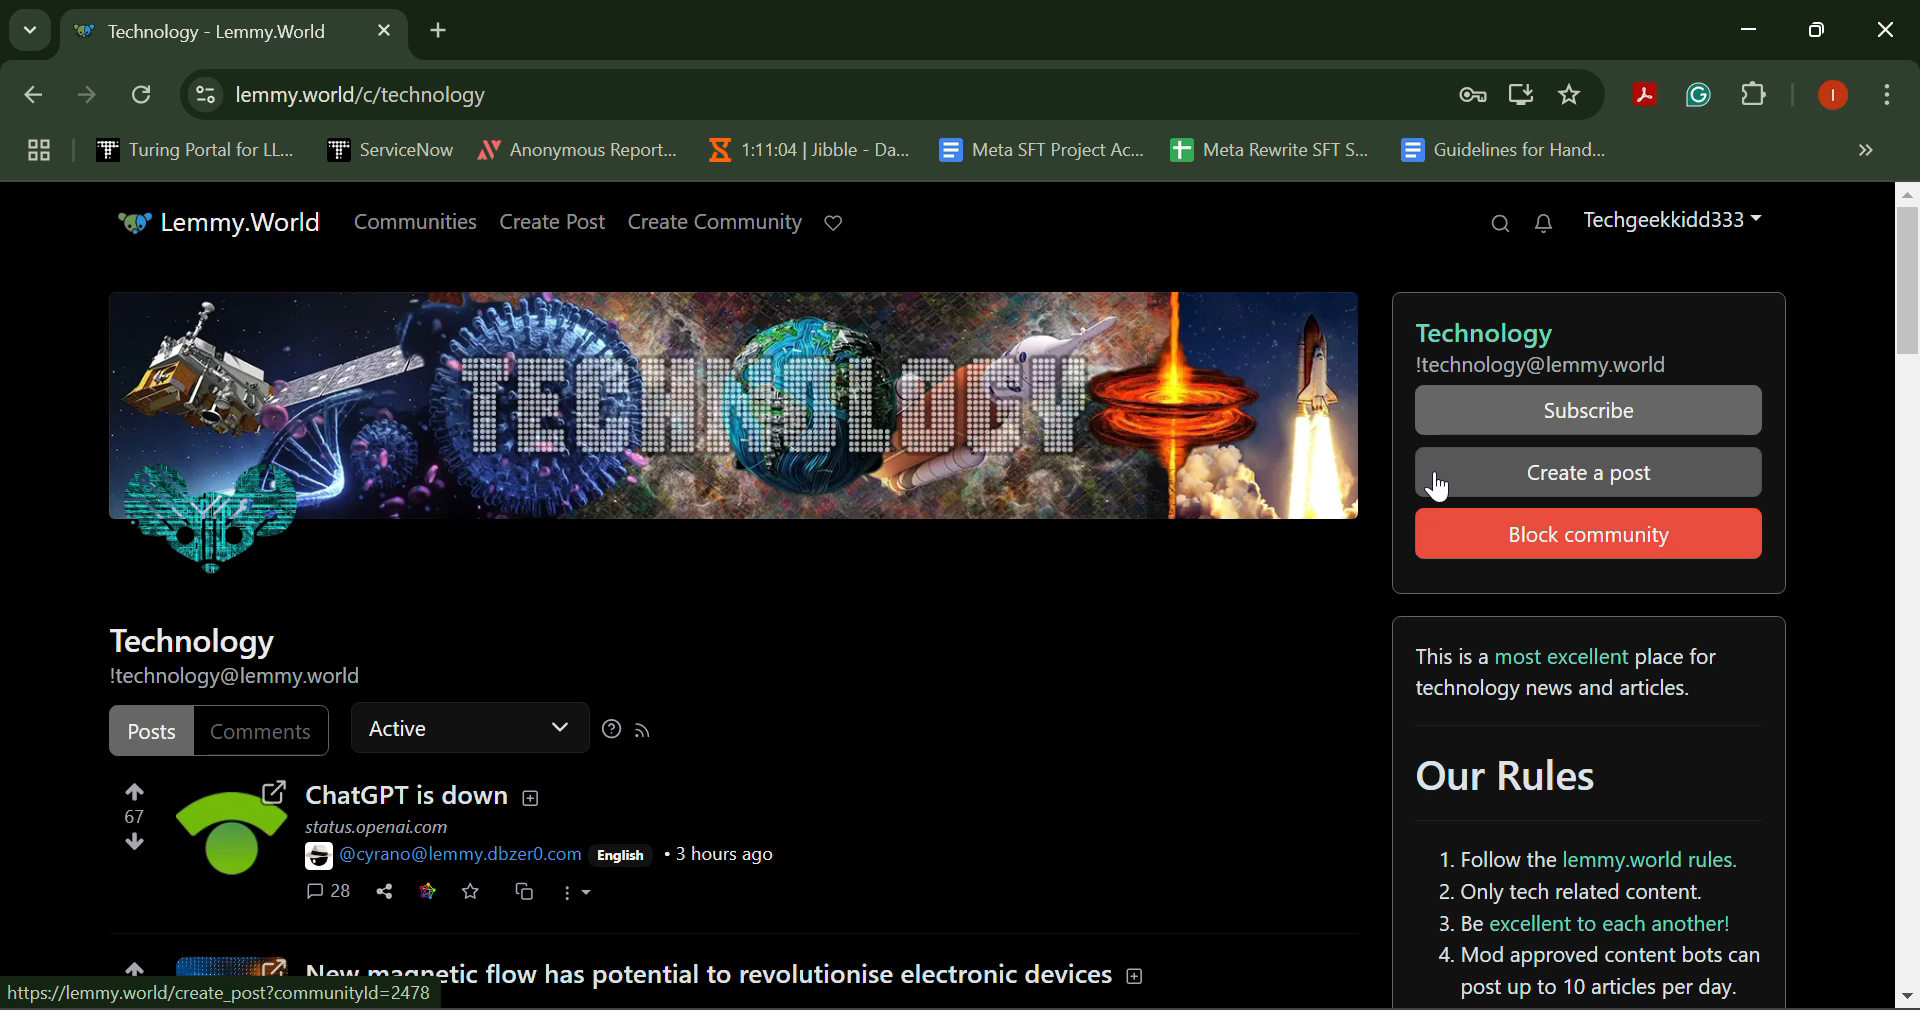 The width and height of the screenshot is (1920, 1010). What do you see at coordinates (1703, 96) in the screenshot?
I see `Browser Extension` at bounding box center [1703, 96].